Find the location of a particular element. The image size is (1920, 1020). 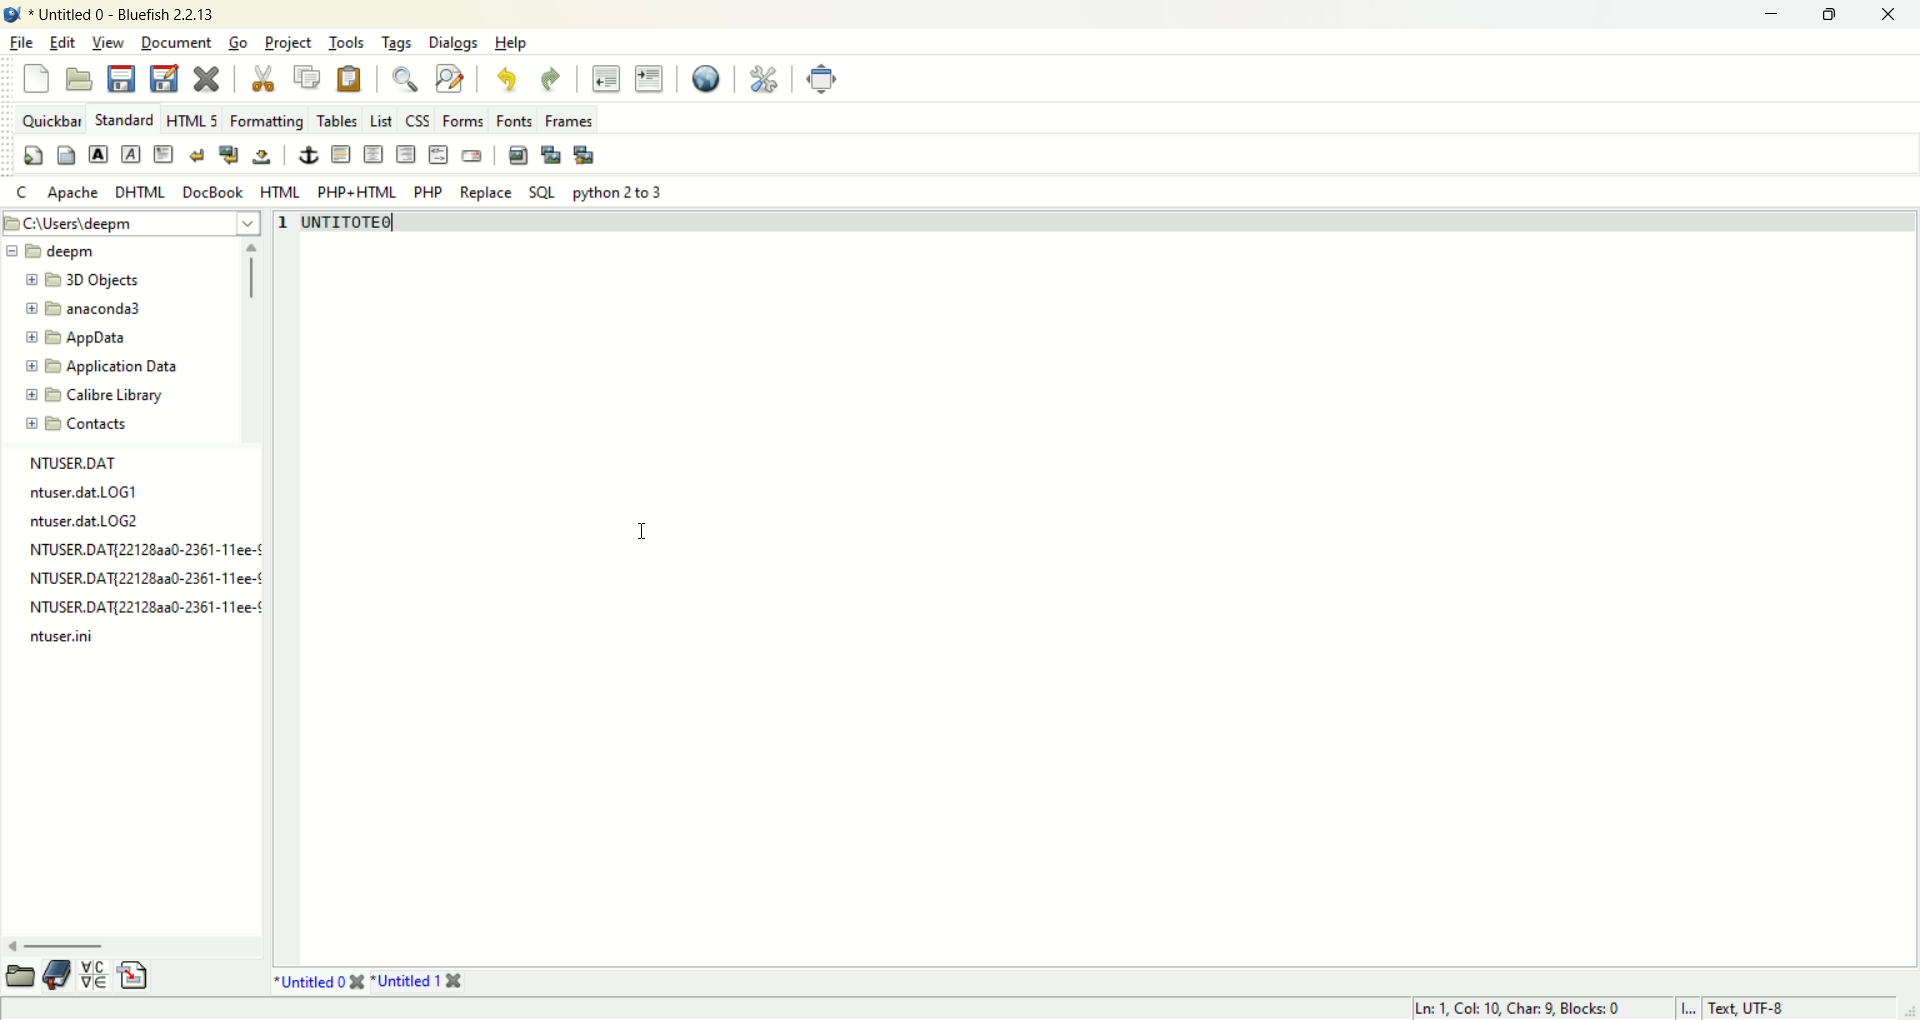

cursor is located at coordinates (639, 533).